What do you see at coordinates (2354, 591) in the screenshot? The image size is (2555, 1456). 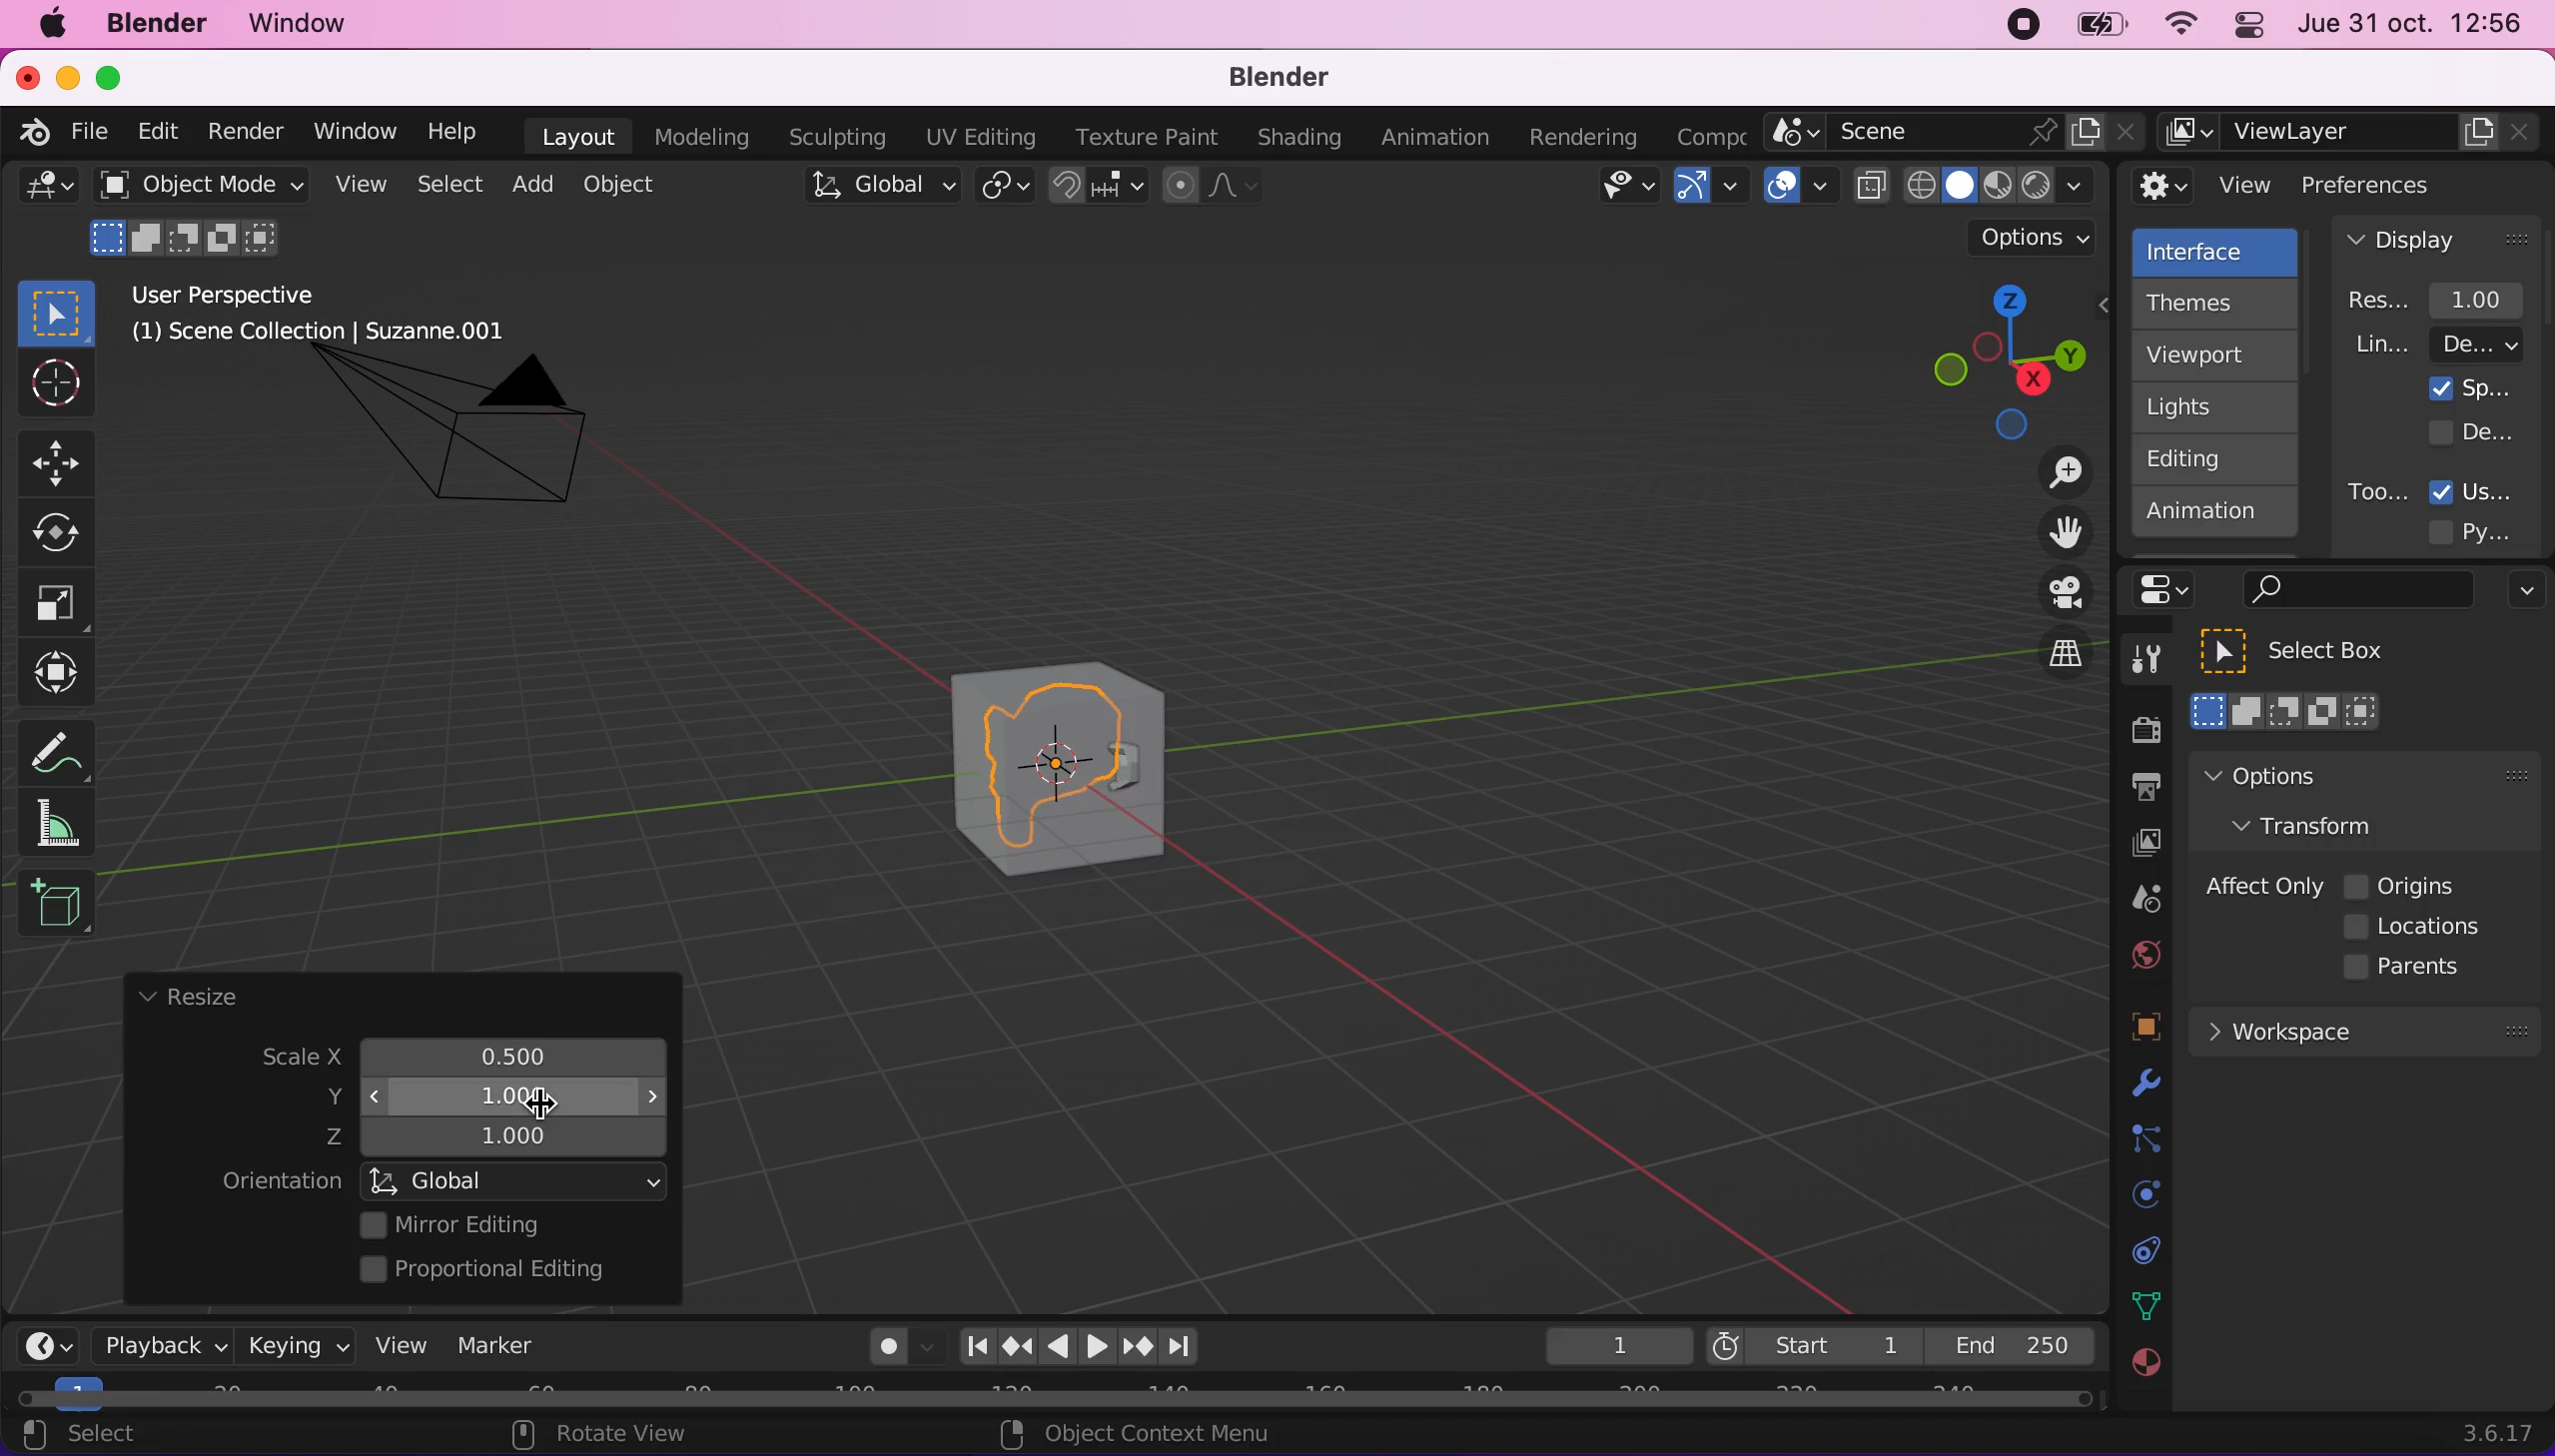 I see `search` at bounding box center [2354, 591].